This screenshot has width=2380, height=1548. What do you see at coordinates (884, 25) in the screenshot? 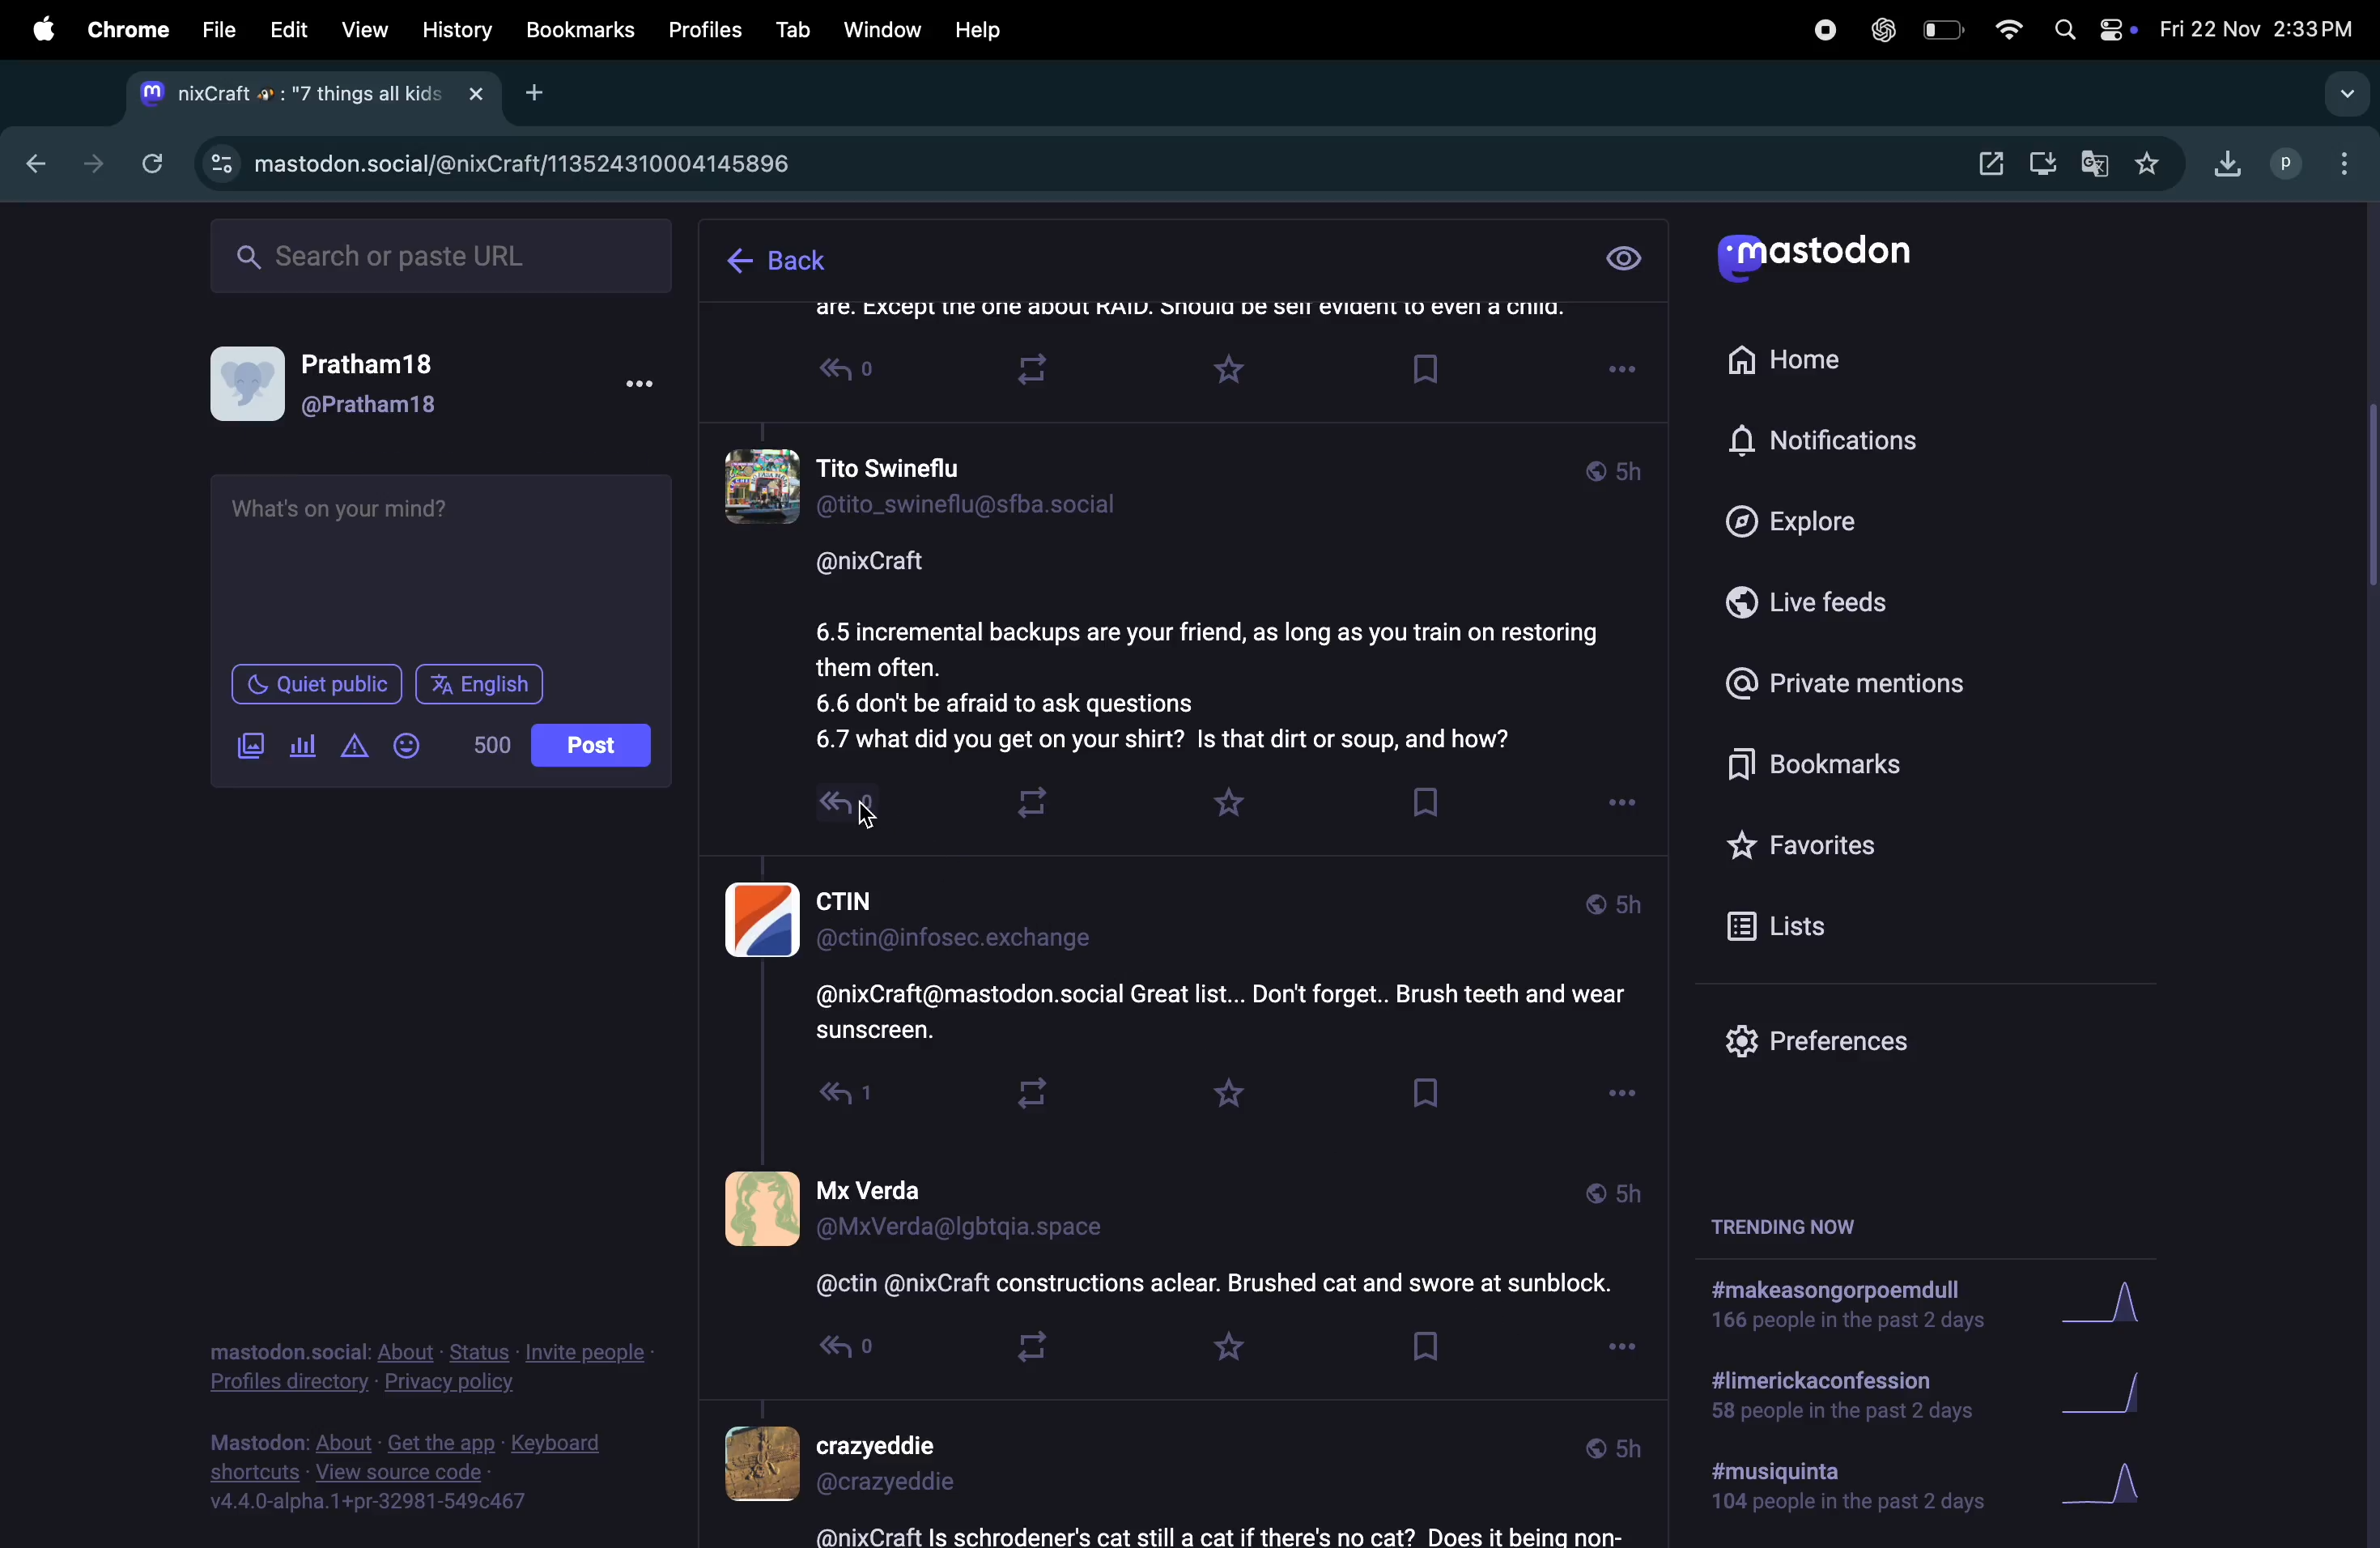
I see `window` at bounding box center [884, 25].